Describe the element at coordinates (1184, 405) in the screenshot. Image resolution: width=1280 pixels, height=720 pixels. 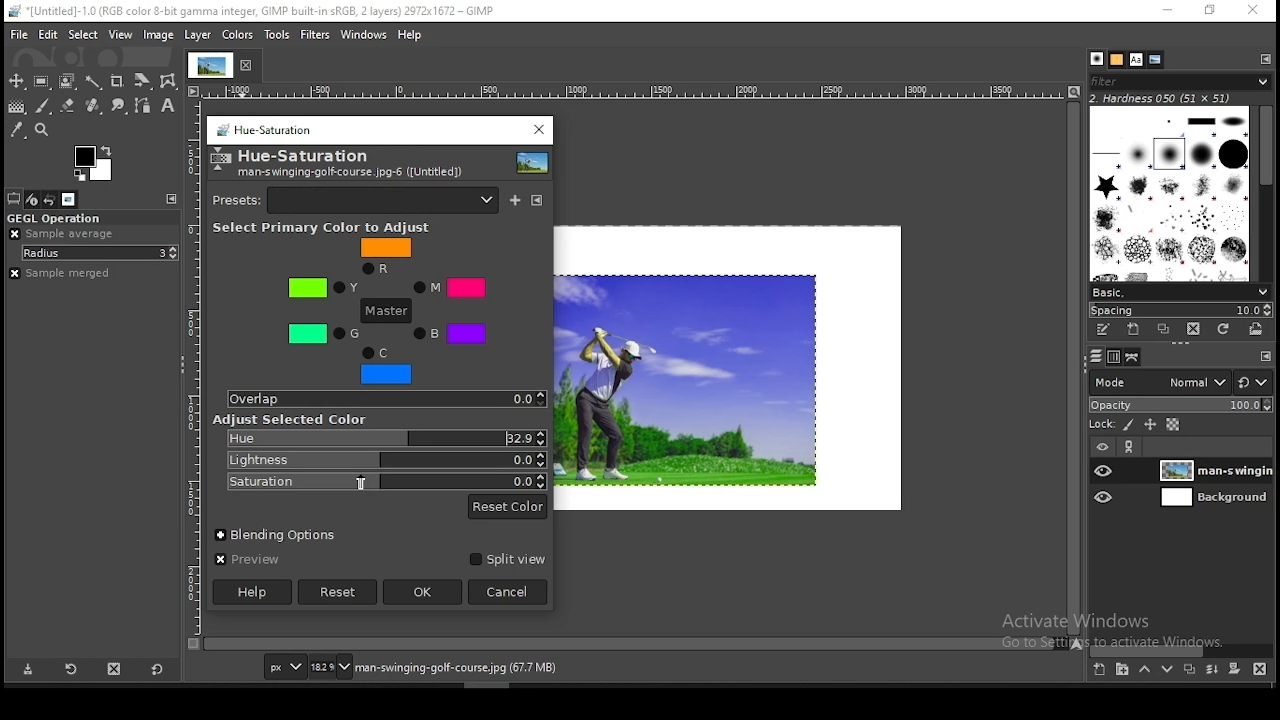
I see `opacity` at that location.